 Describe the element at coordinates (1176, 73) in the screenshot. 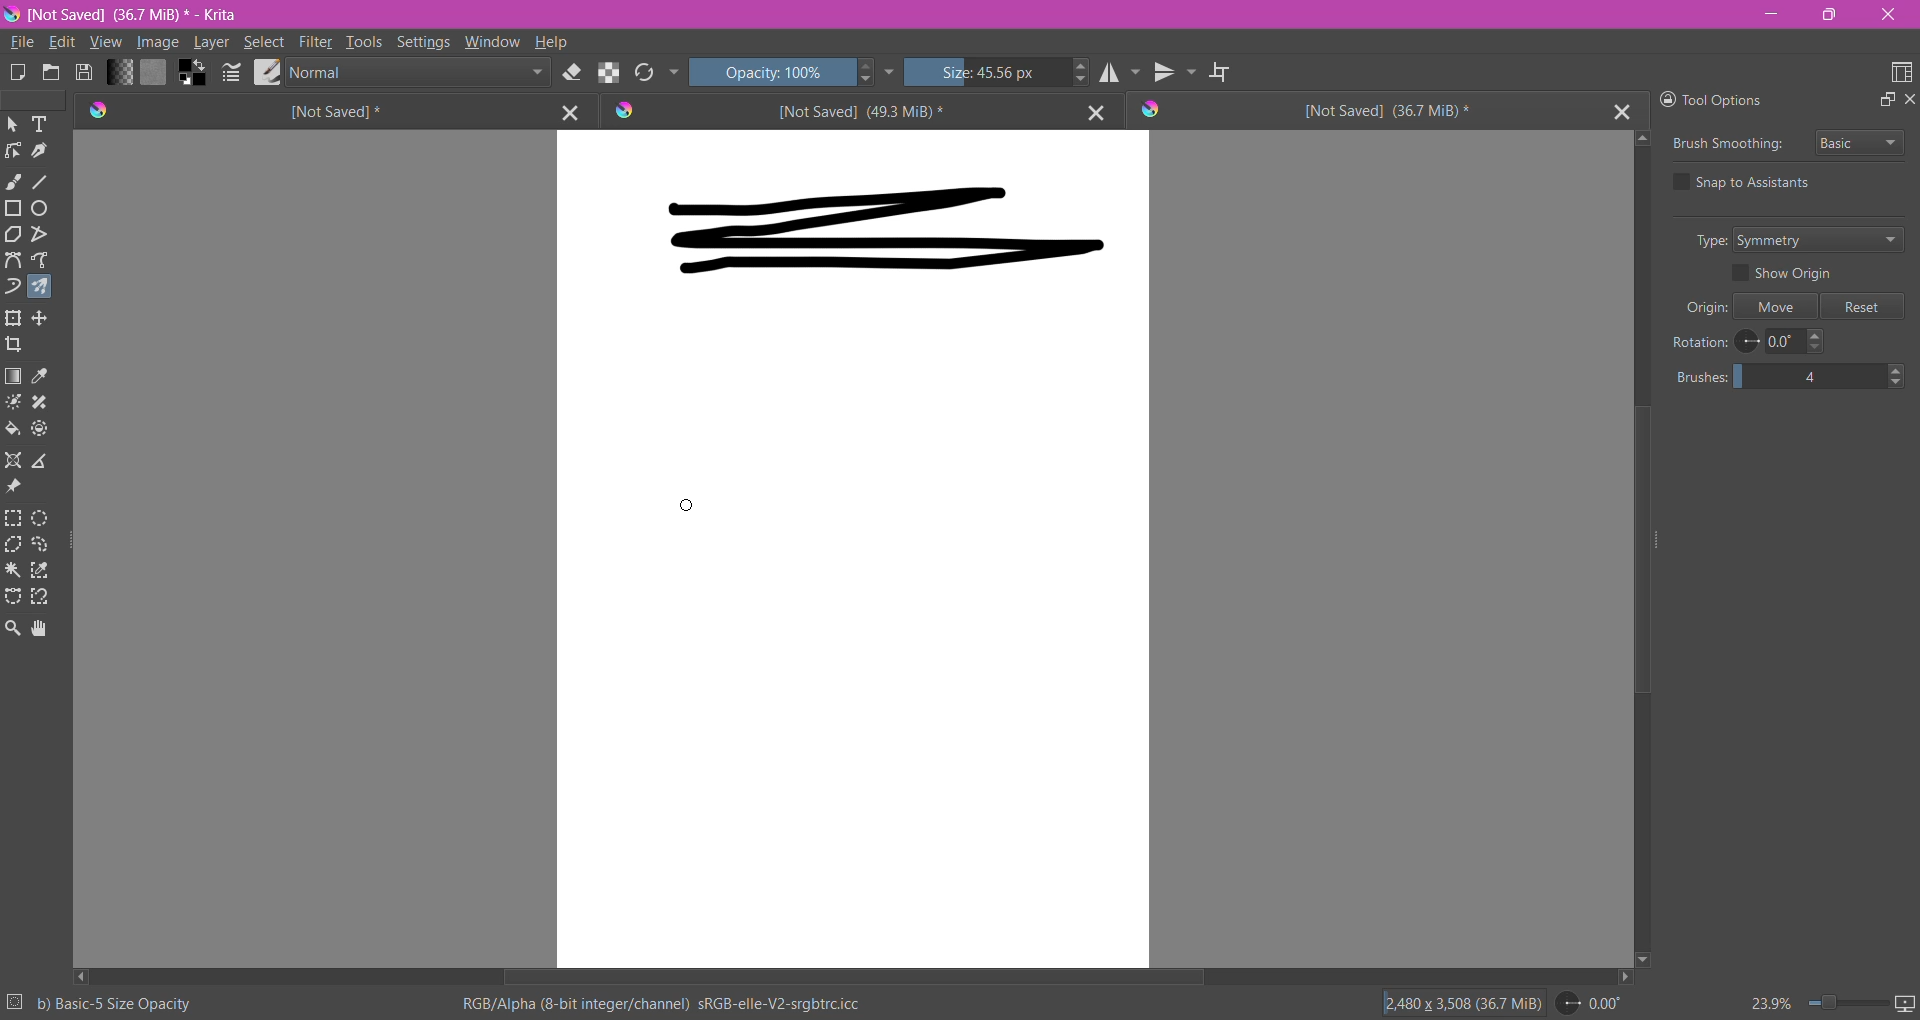

I see `Vertical Mirror Tool` at that location.